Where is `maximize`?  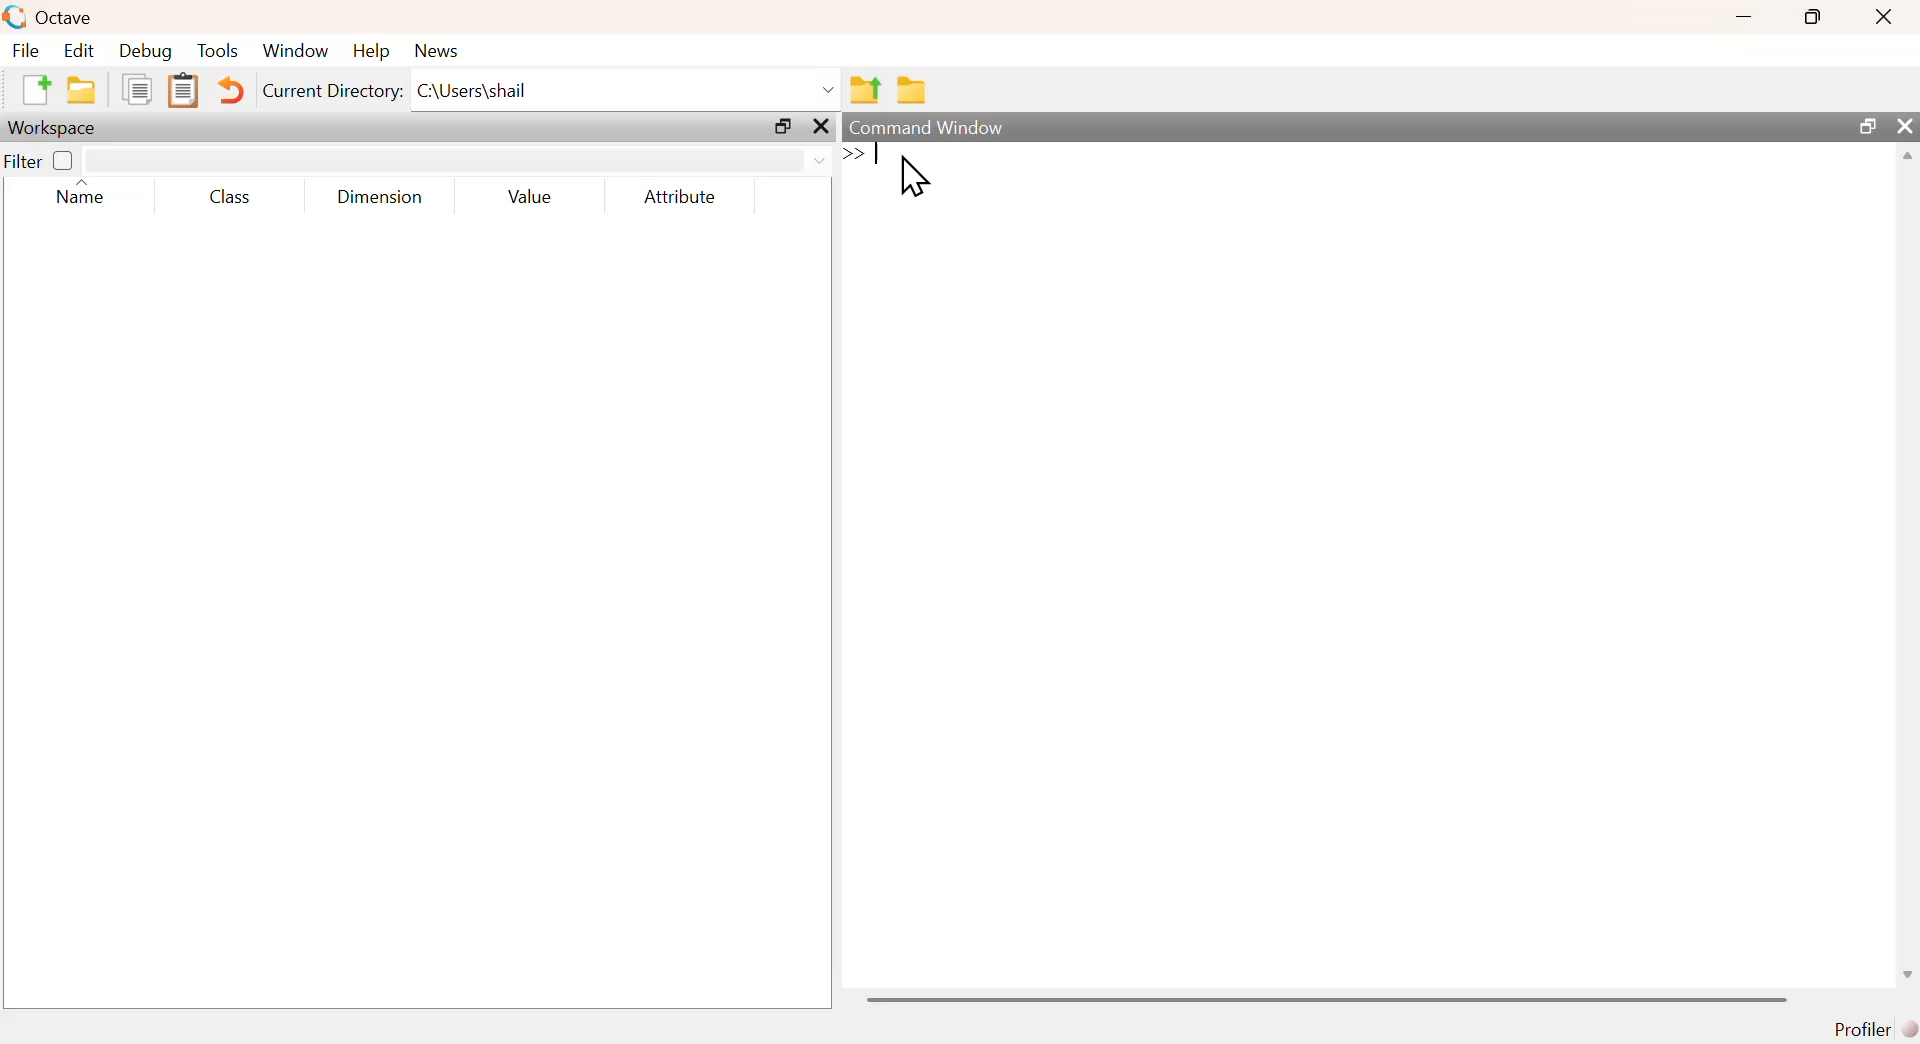 maximize is located at coordinates (781, 128).